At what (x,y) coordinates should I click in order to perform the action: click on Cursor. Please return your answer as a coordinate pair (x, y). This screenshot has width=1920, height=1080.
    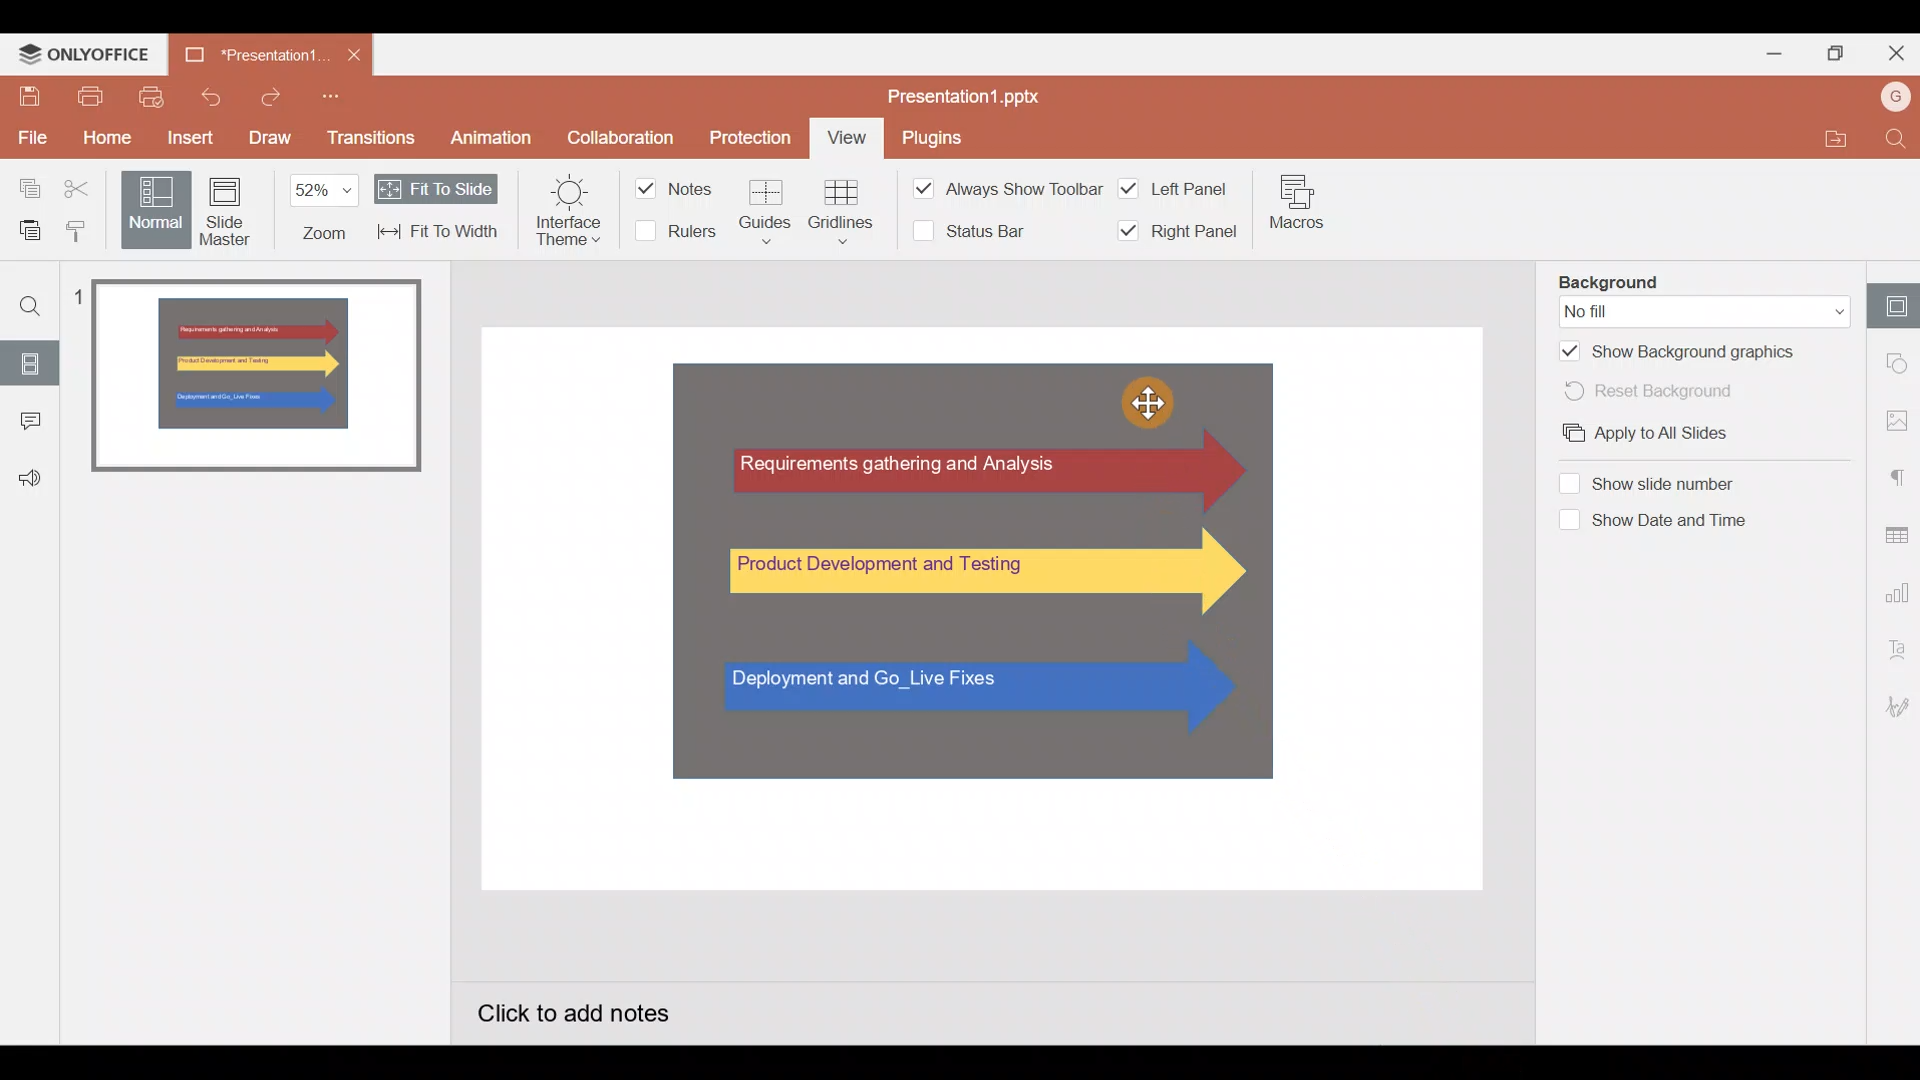
    Looking at the image, I should click on (1144, 402).